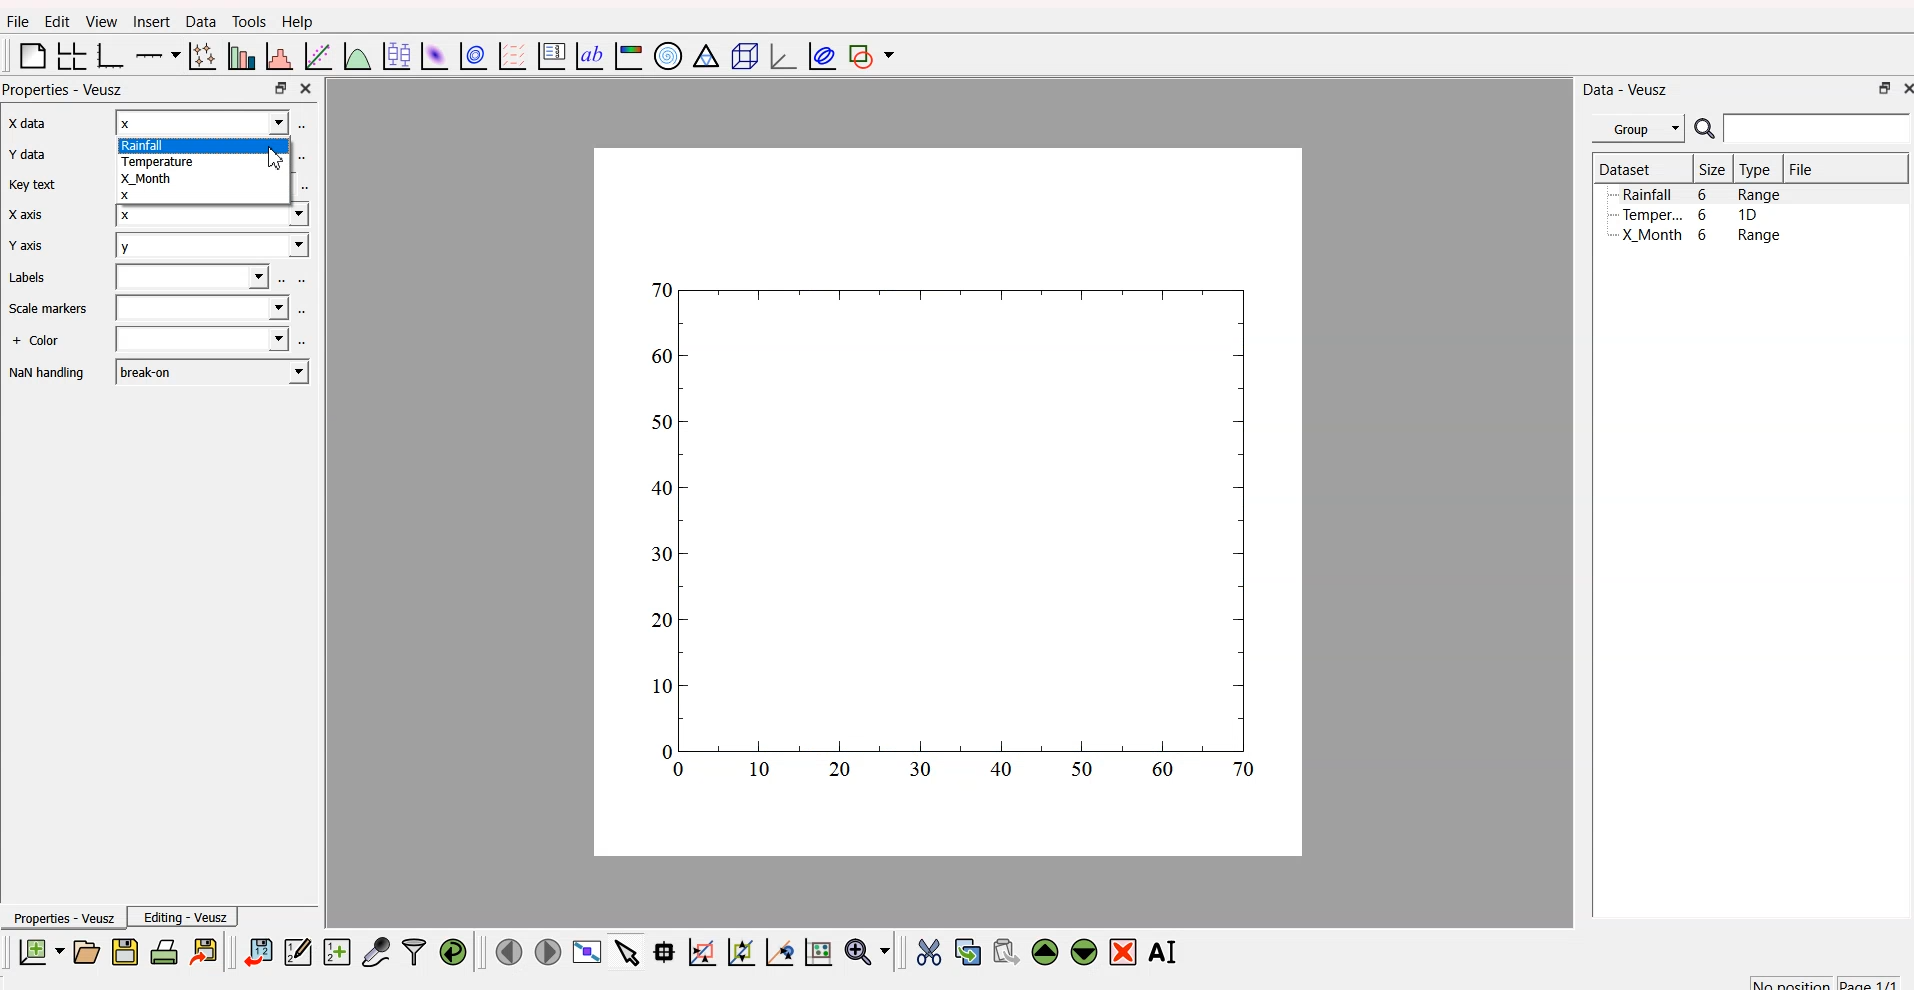 The image size is (1914, 990). I want to click on x, so click(206, 218).